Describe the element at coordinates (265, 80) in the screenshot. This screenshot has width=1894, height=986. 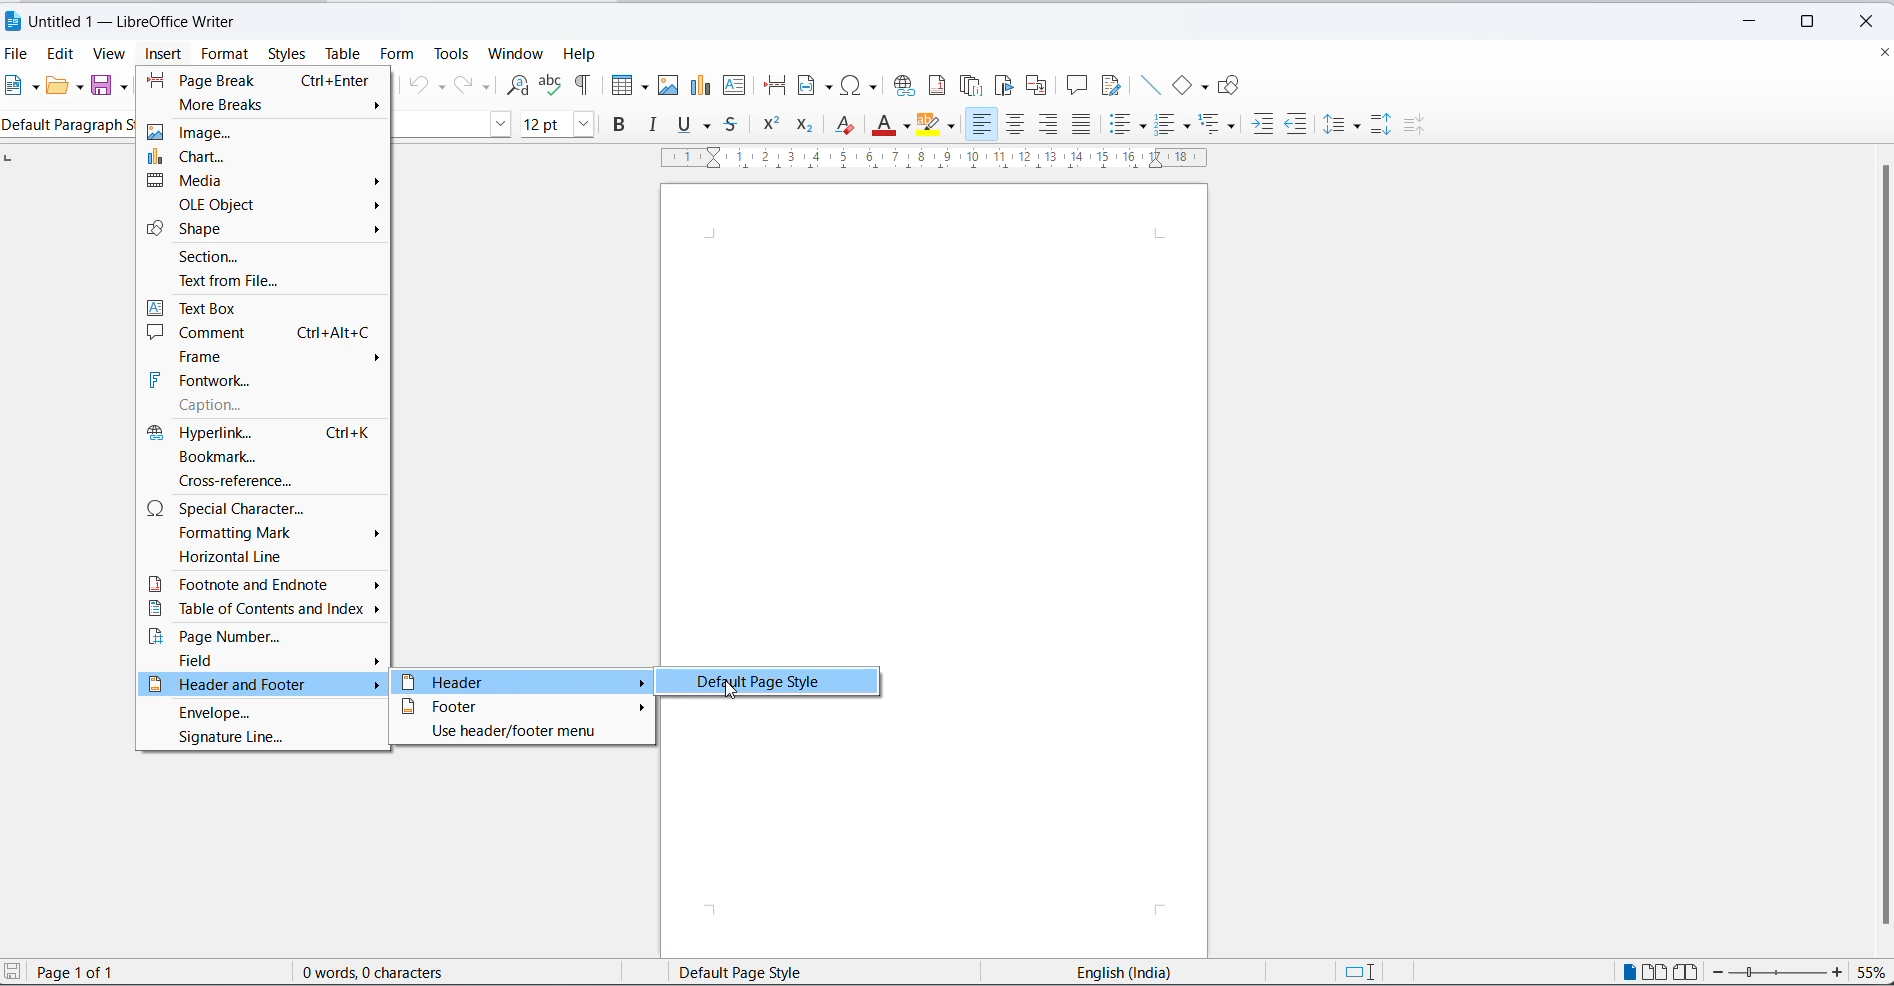
I see `page break` at that location.